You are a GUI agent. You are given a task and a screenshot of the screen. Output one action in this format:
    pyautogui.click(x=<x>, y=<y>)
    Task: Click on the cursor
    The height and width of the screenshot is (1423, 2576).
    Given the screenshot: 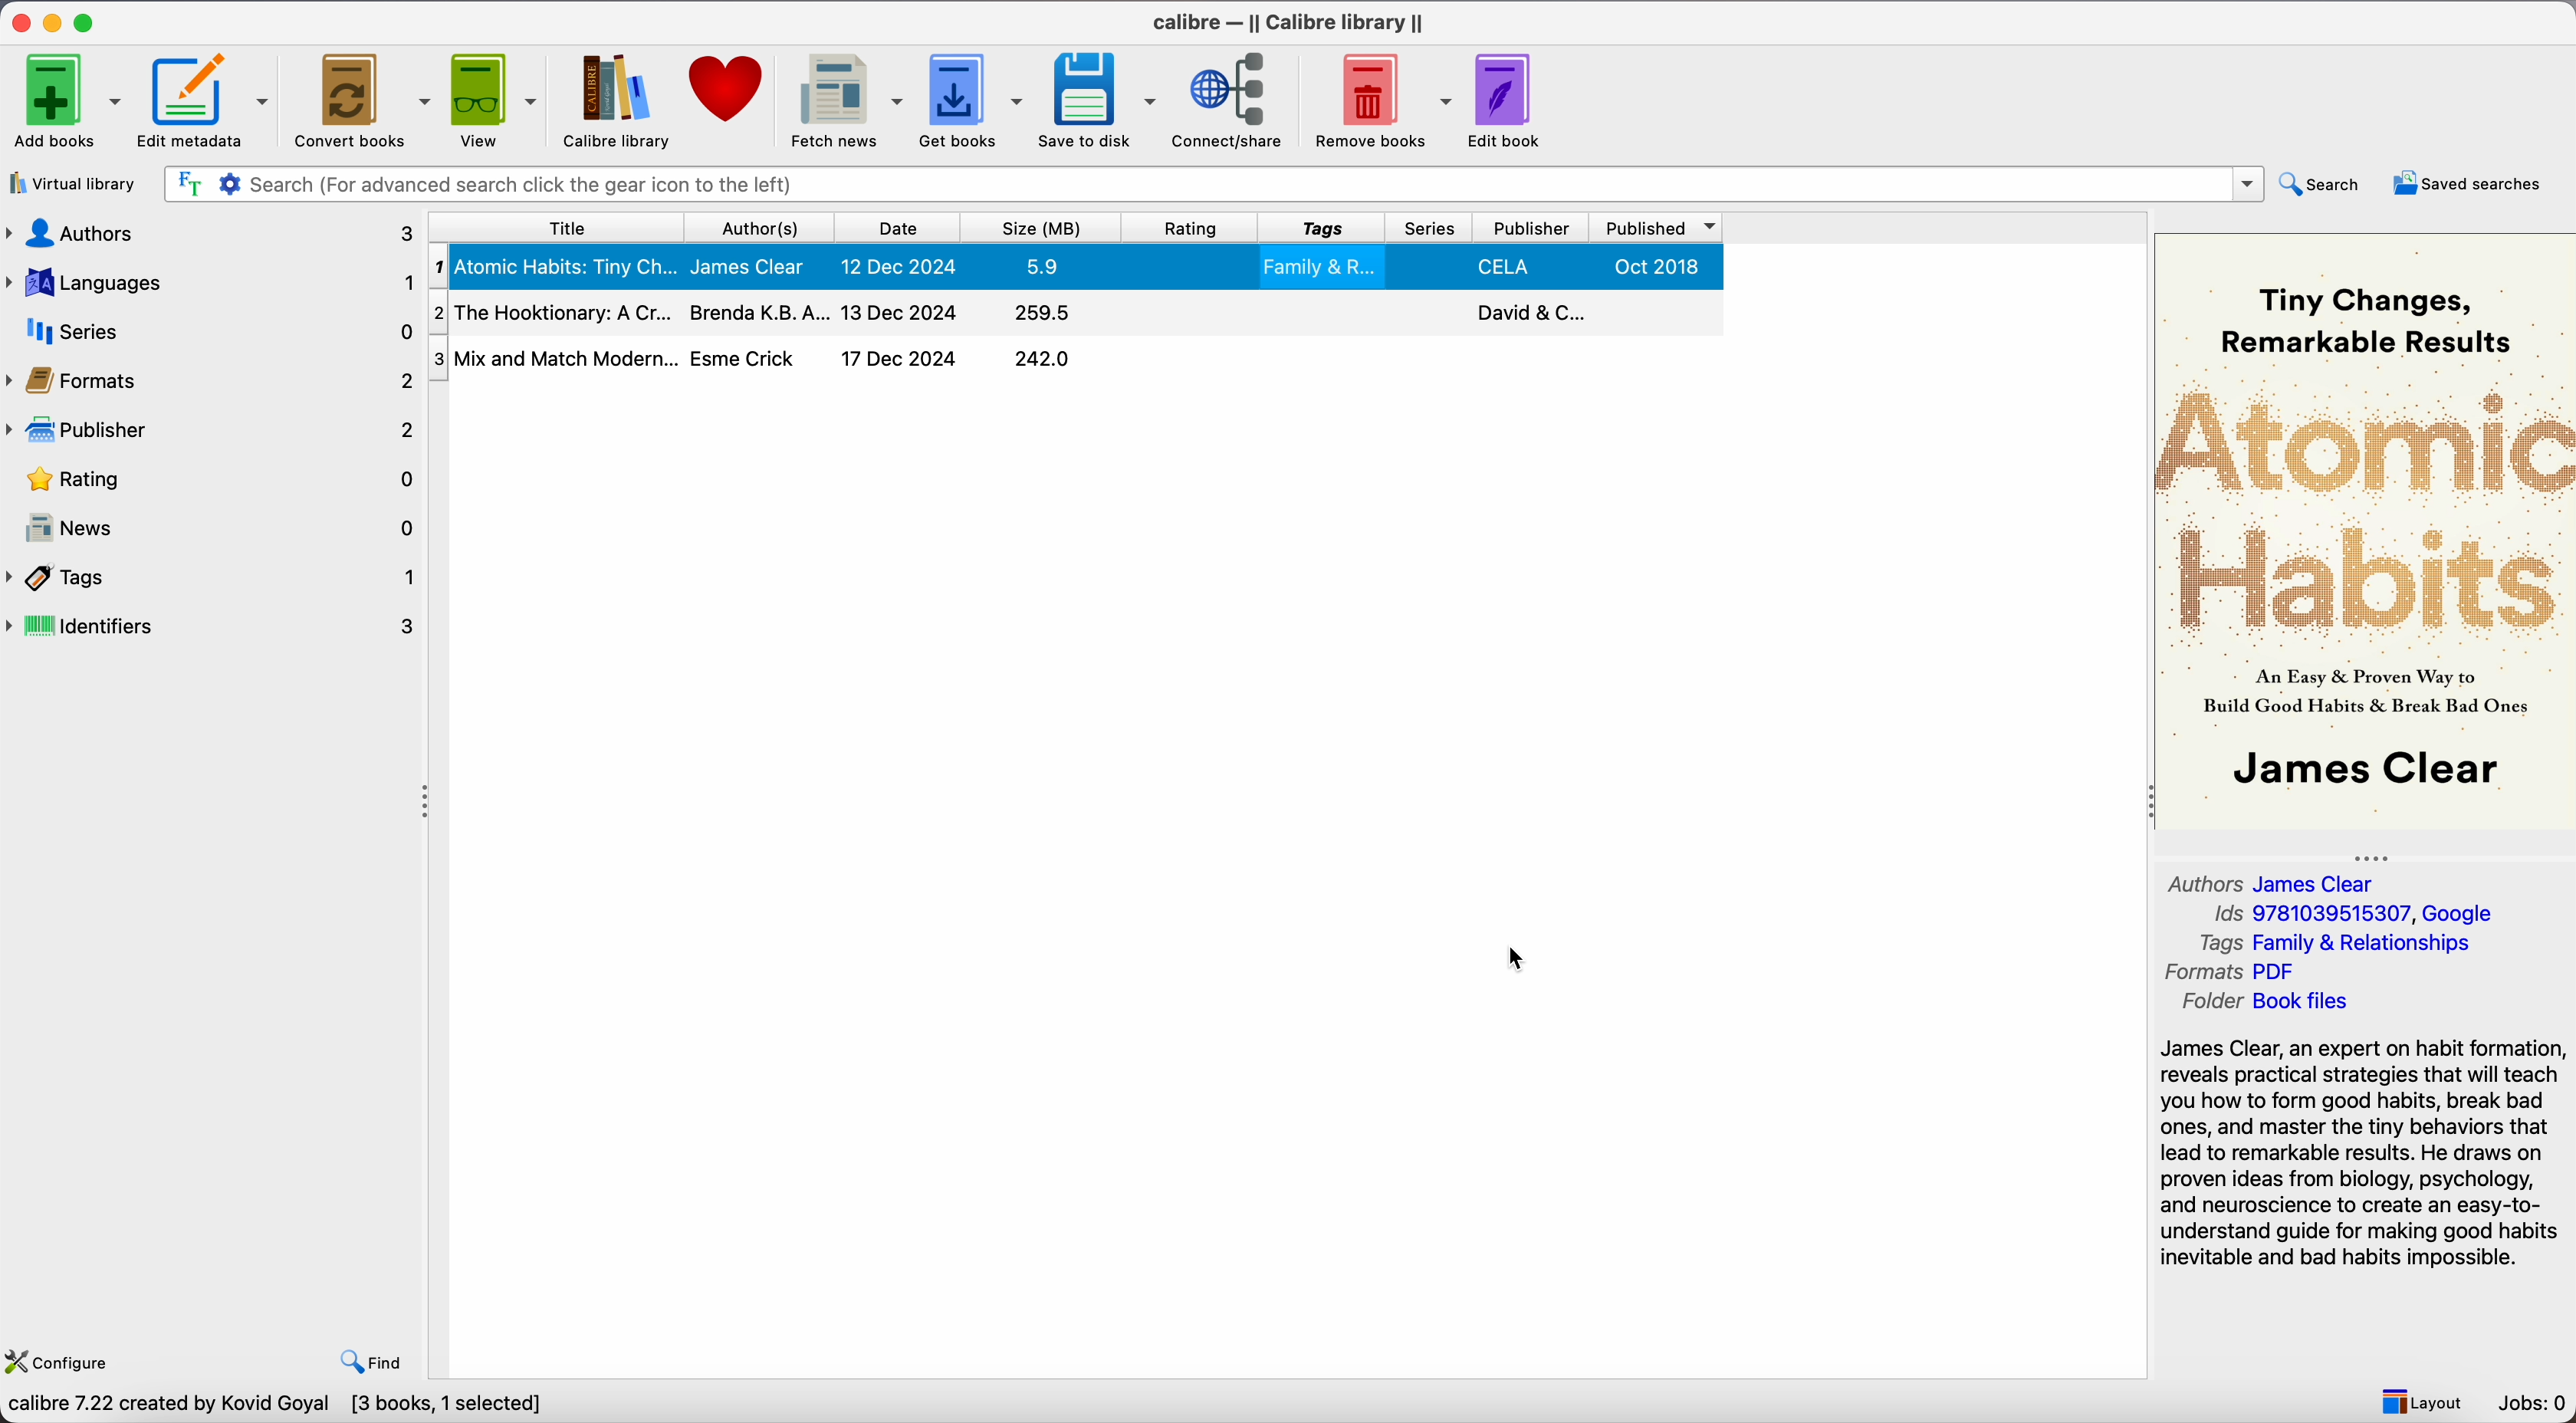 What is the action you would take?
    pyautogui.click(x=1515, y=962)
    